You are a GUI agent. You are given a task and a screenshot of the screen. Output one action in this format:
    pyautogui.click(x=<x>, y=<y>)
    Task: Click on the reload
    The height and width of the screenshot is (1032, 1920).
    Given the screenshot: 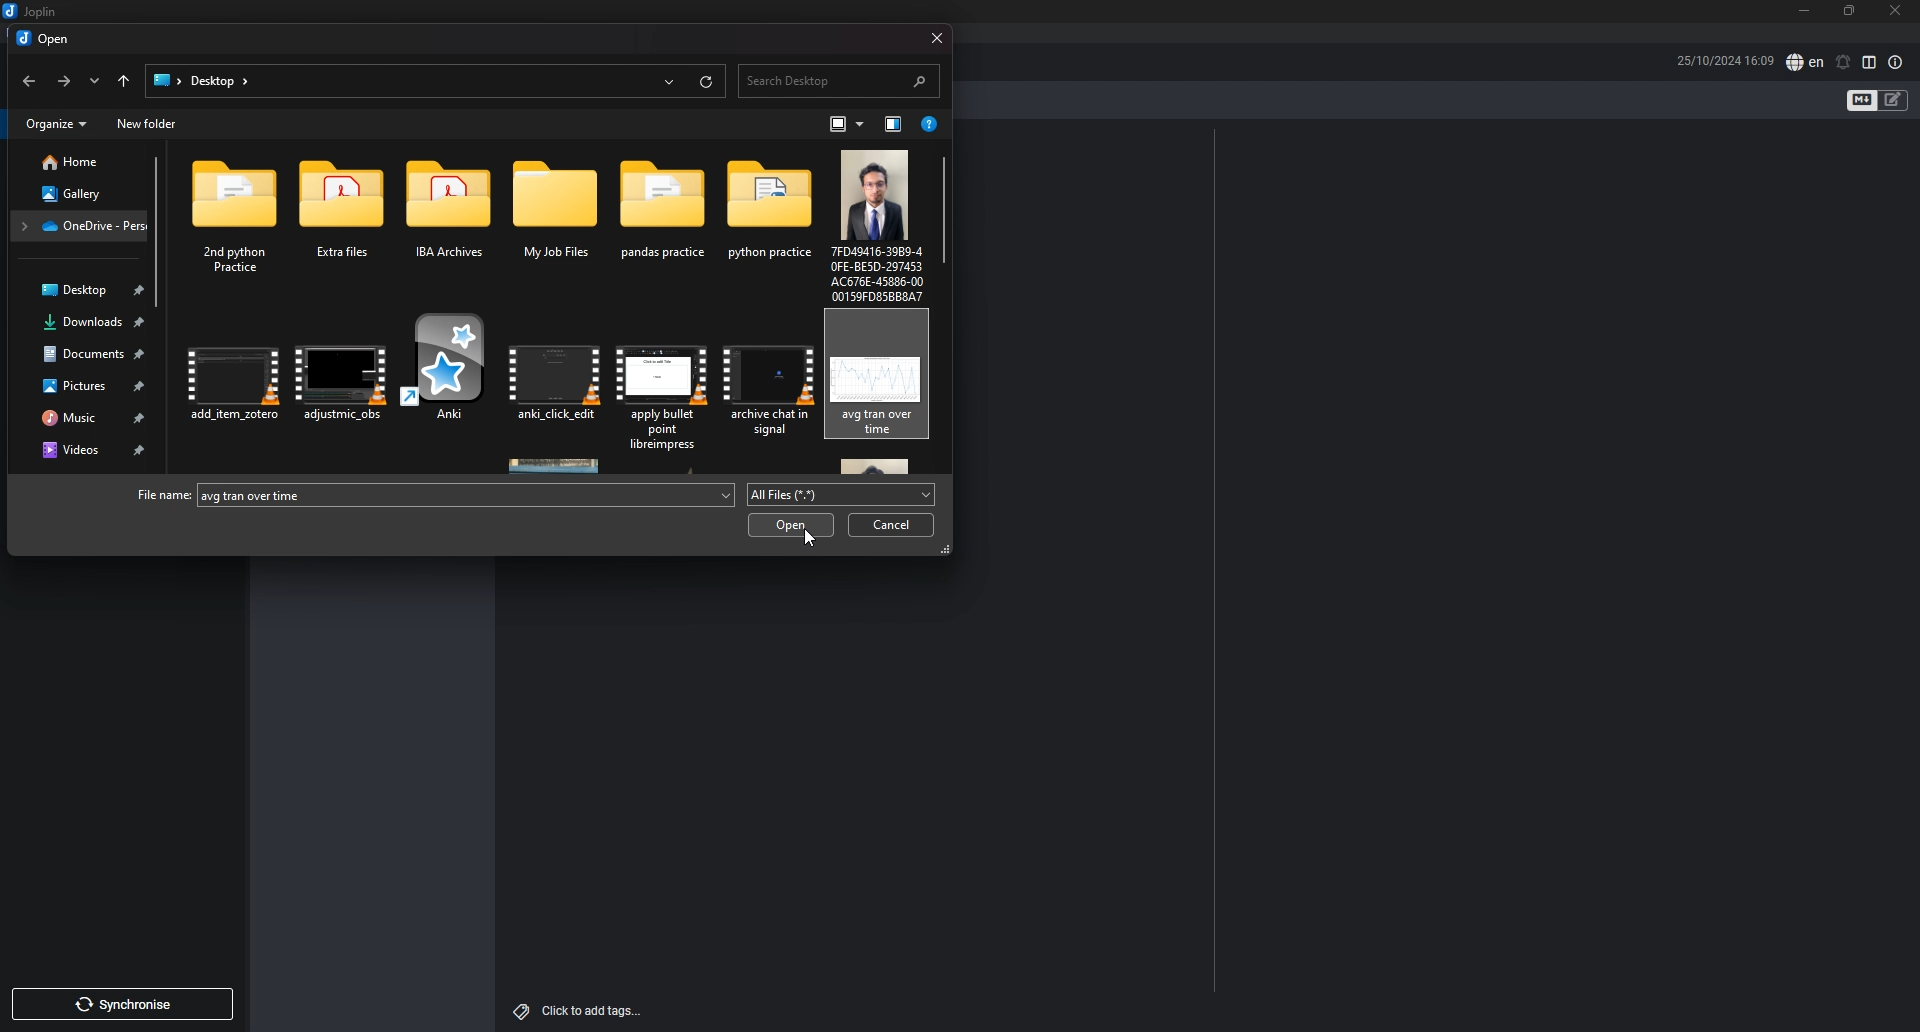 What is the action you would take?
    pyautogui.click(x=703, y=82)
    